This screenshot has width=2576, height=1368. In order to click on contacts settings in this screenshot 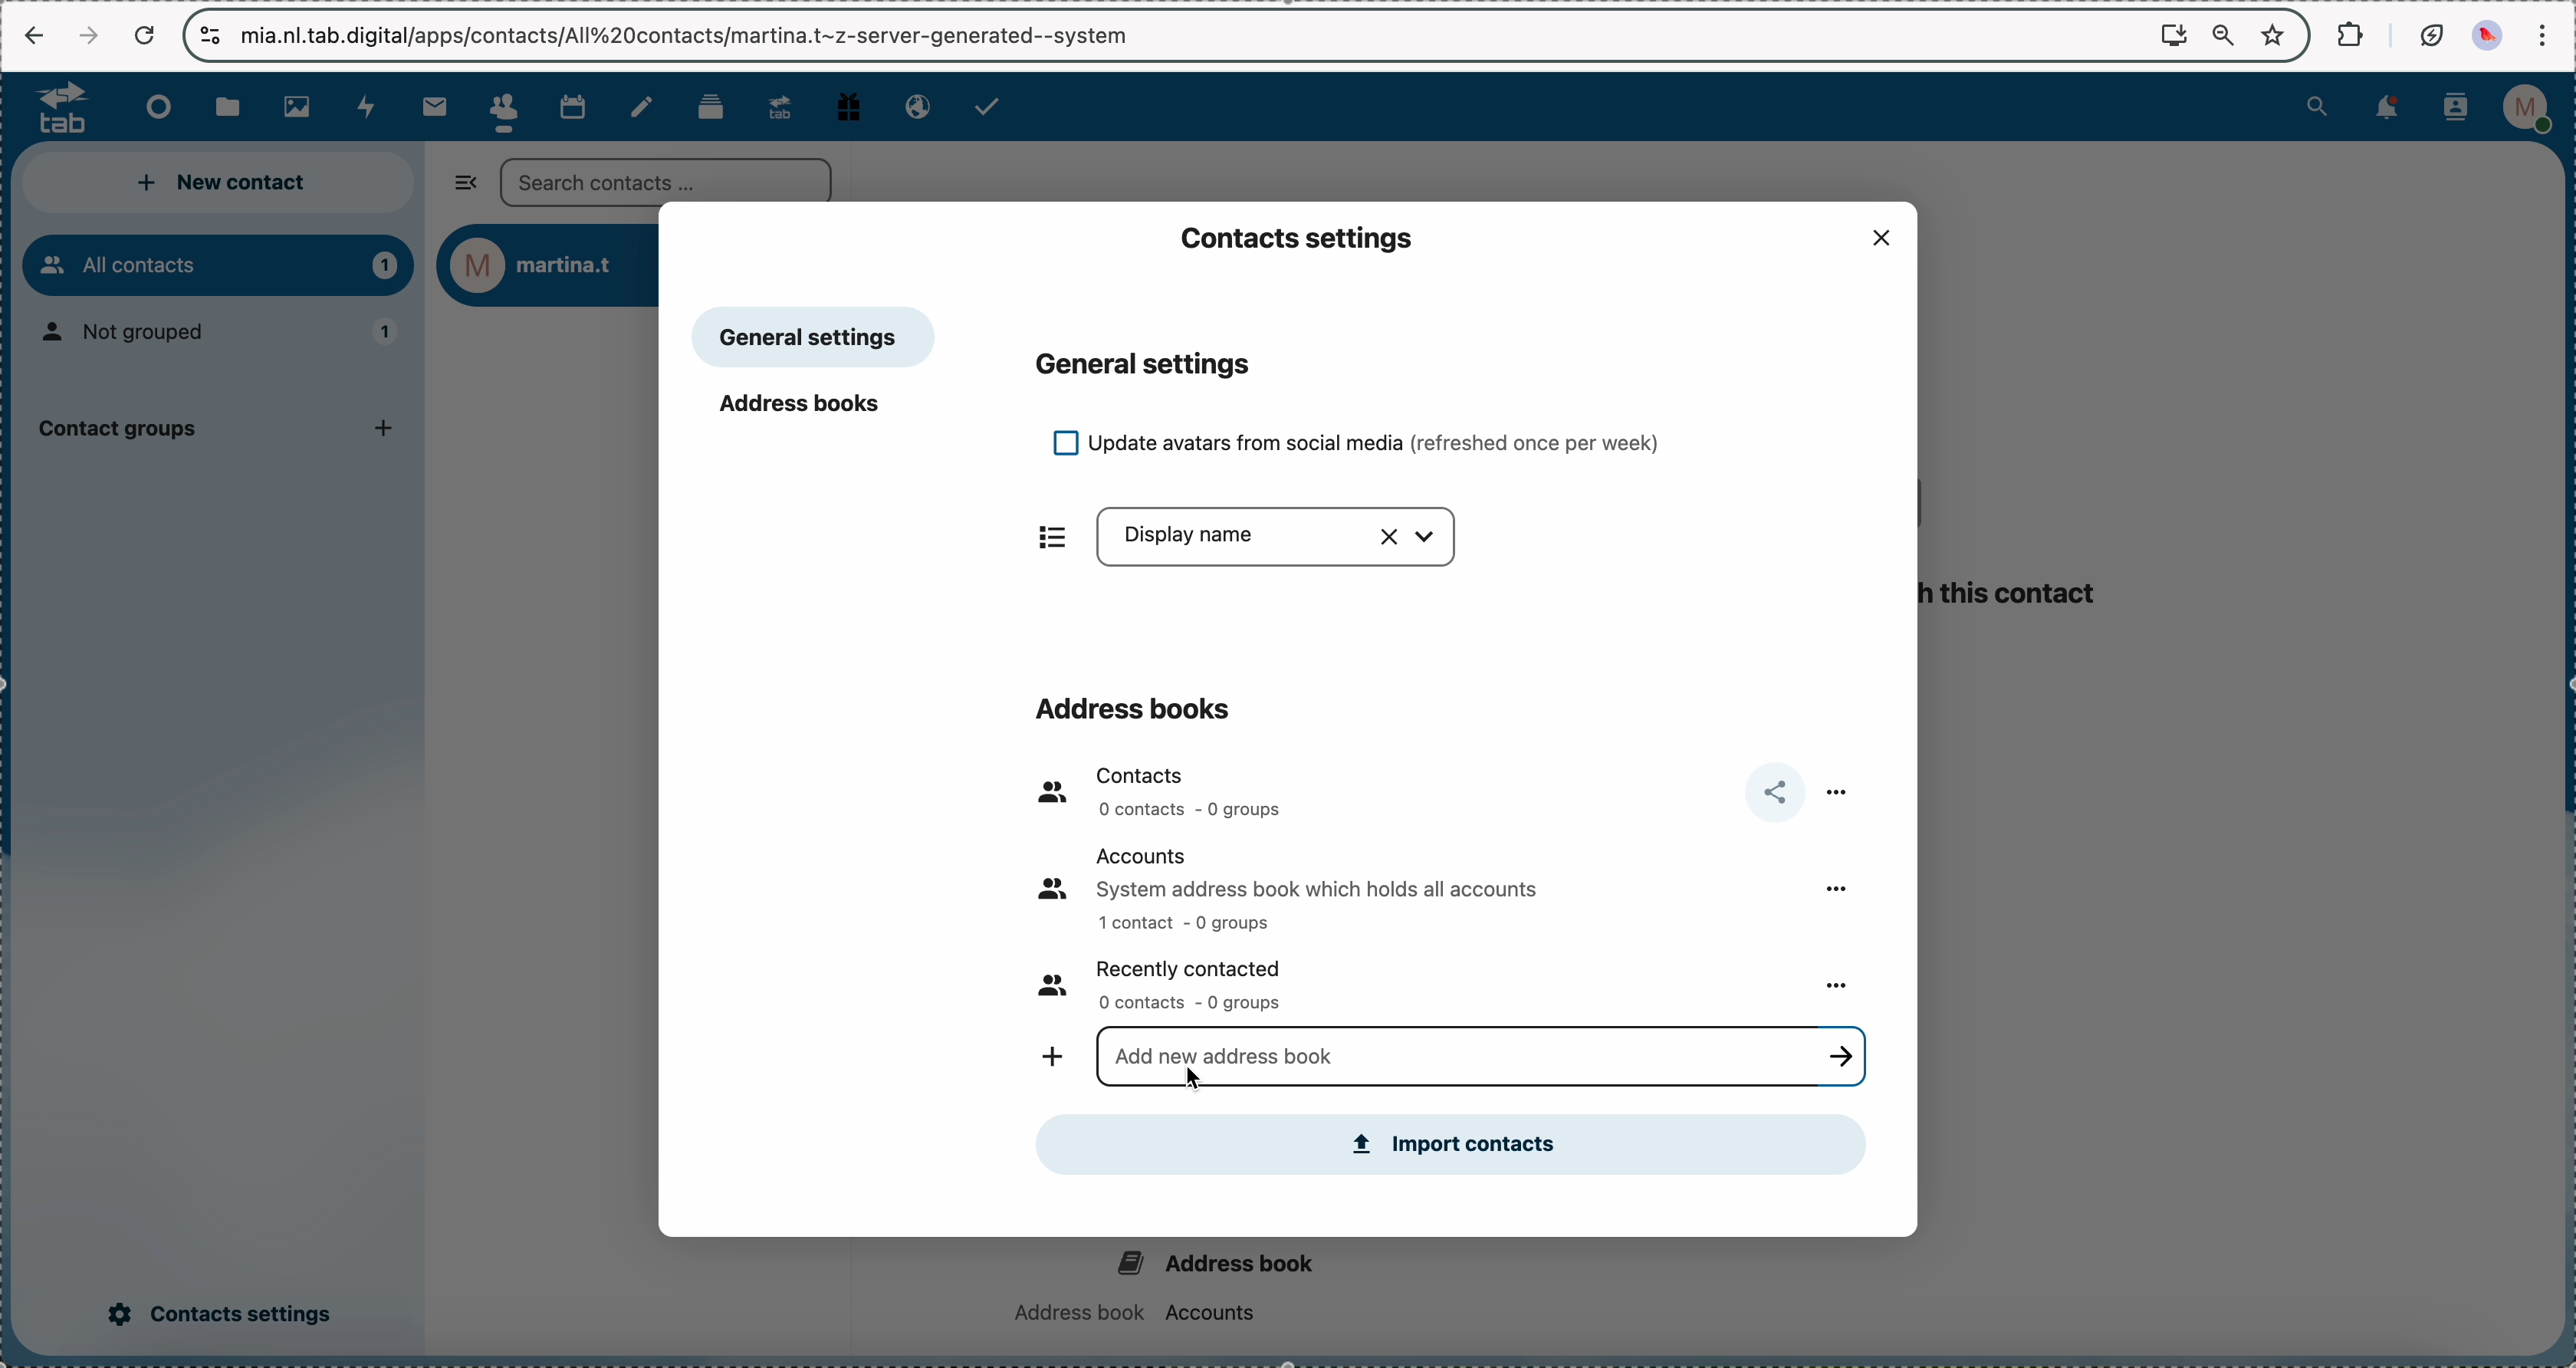, I will do `click(1293, 235)`.